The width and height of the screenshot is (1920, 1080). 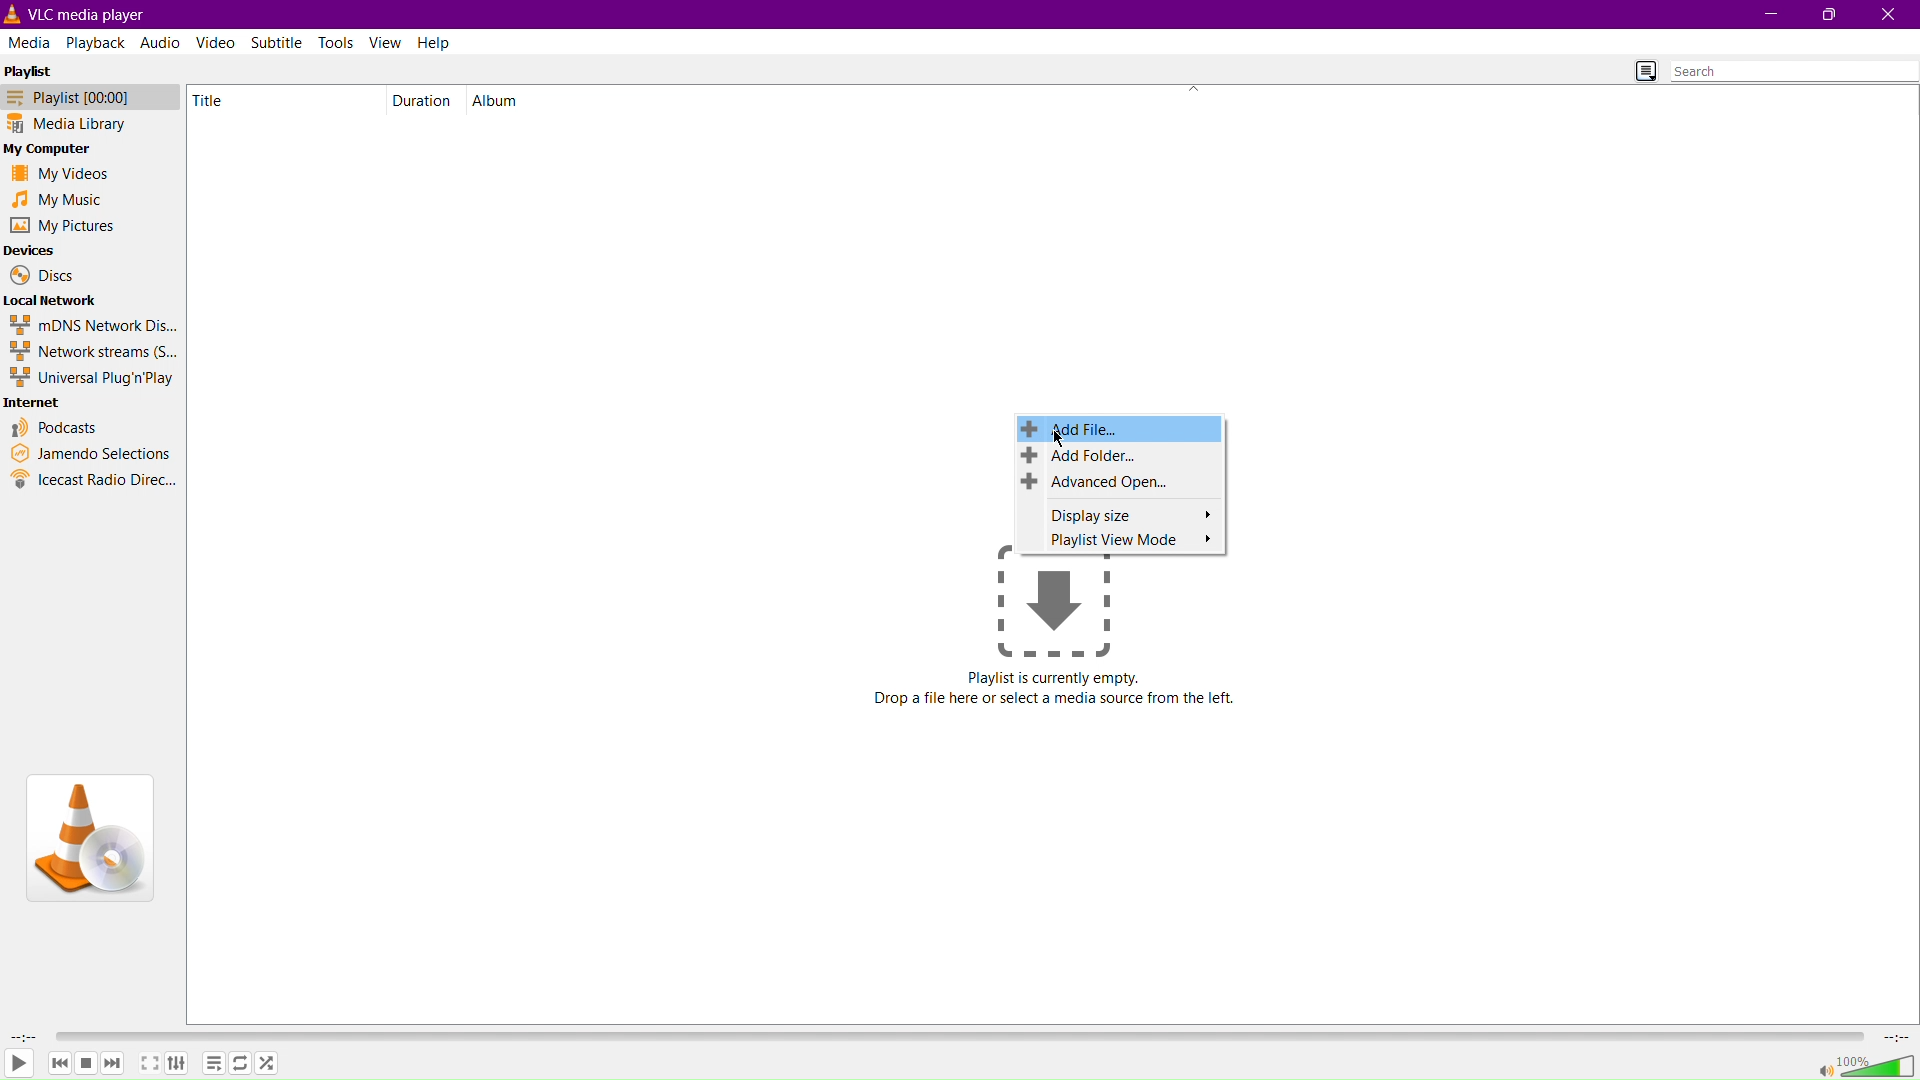 I want to click on VLC Logo, so click(x=88, y=836).